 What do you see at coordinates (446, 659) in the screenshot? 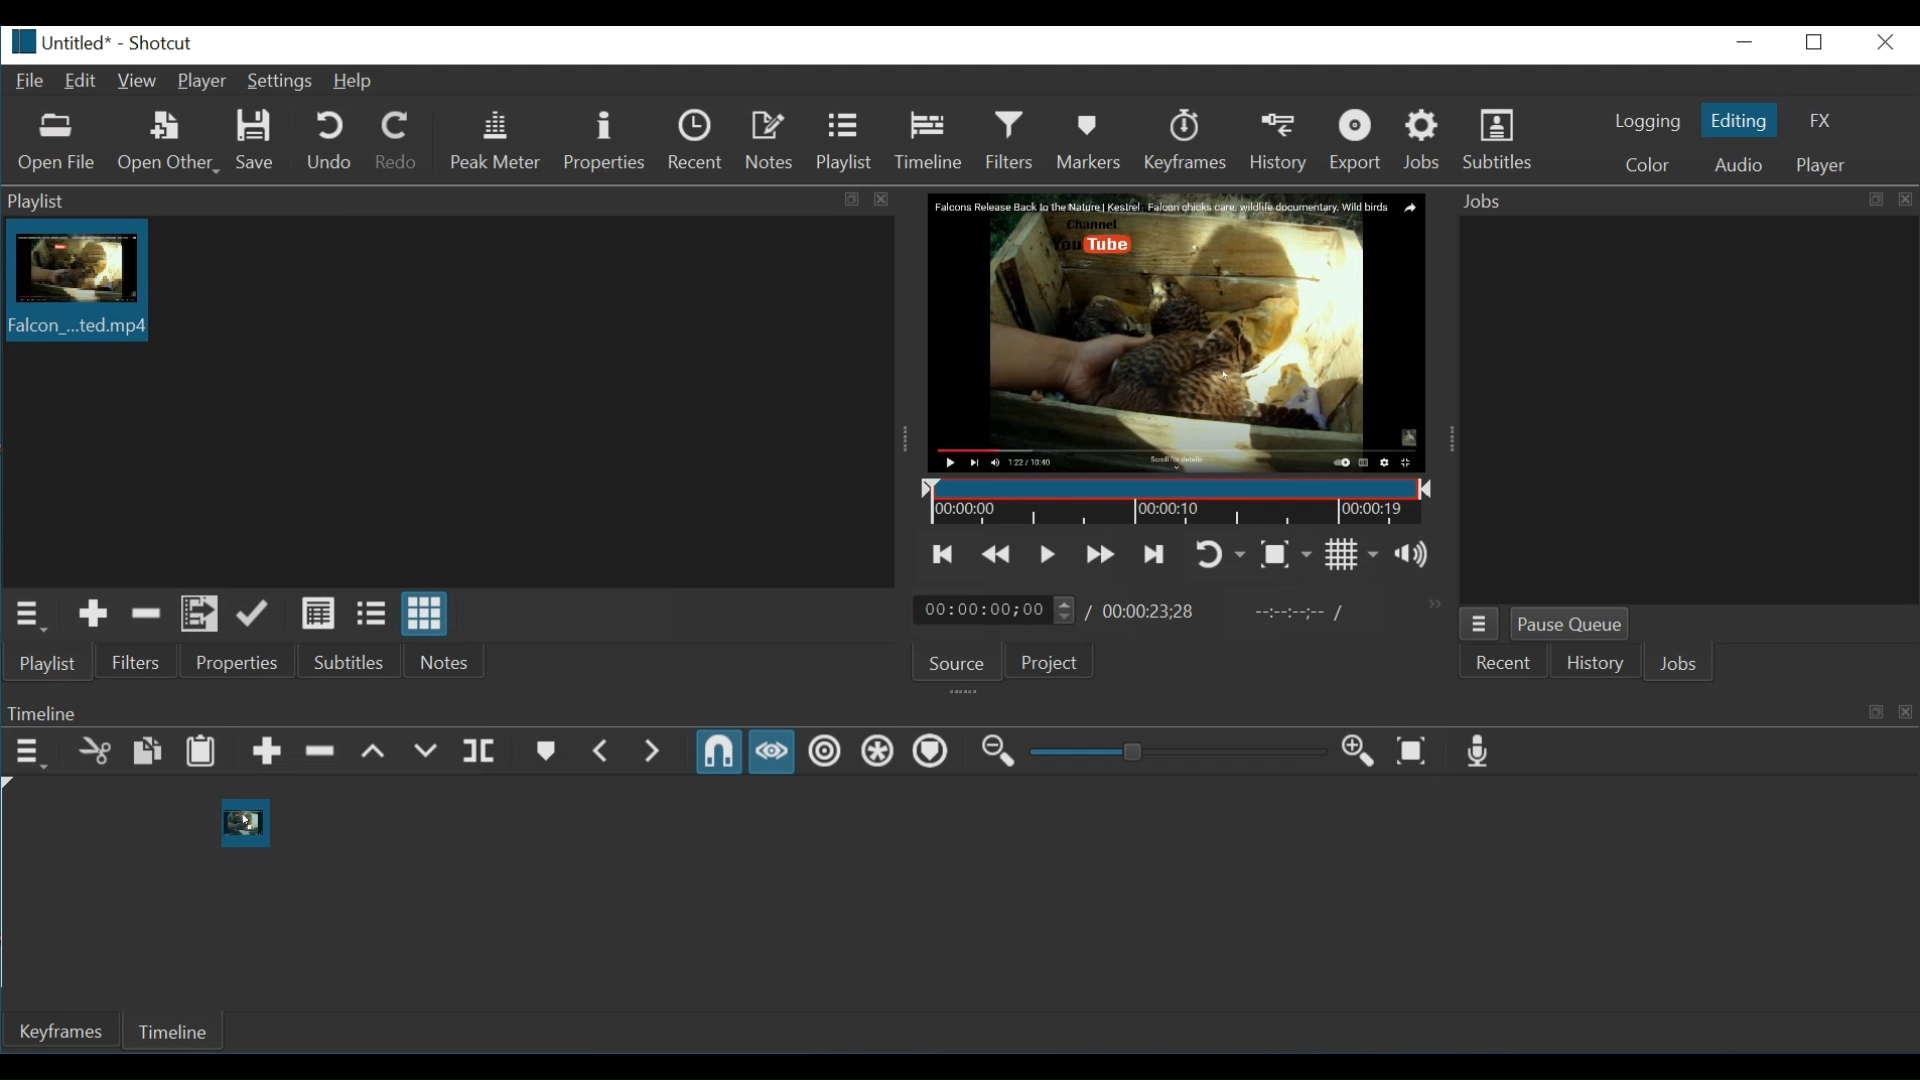
I see `Notes` at bounding box center [446, 659].